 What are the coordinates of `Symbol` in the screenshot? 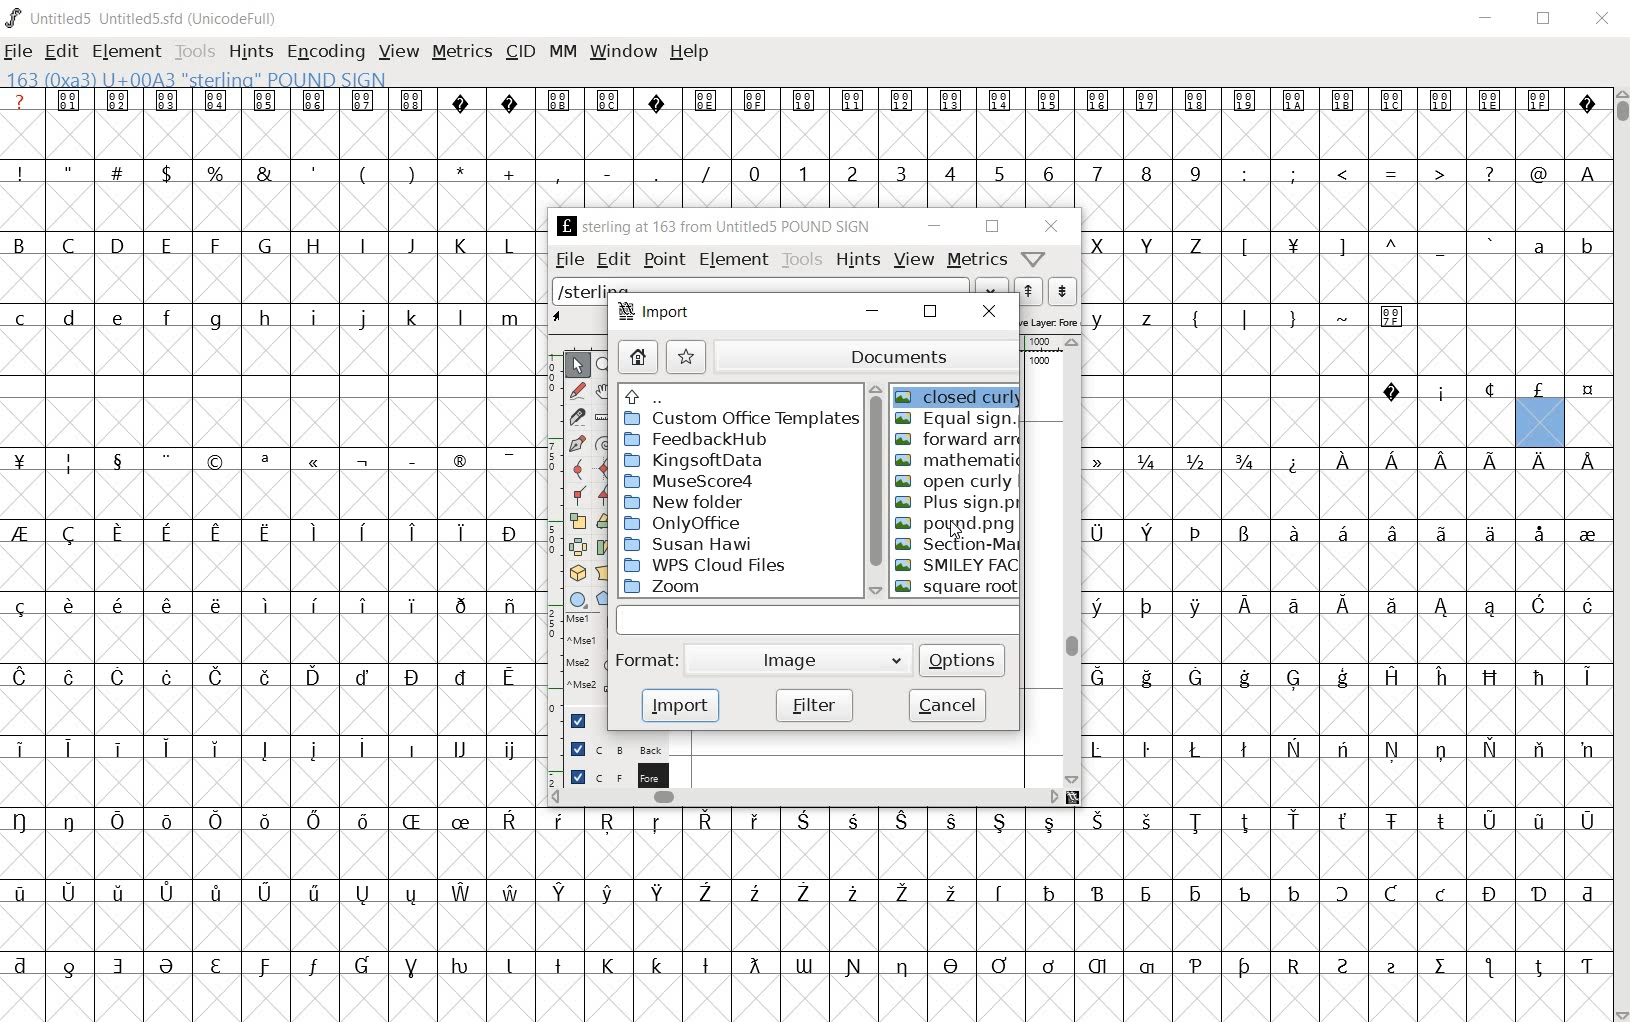 It's located at (509, 967).